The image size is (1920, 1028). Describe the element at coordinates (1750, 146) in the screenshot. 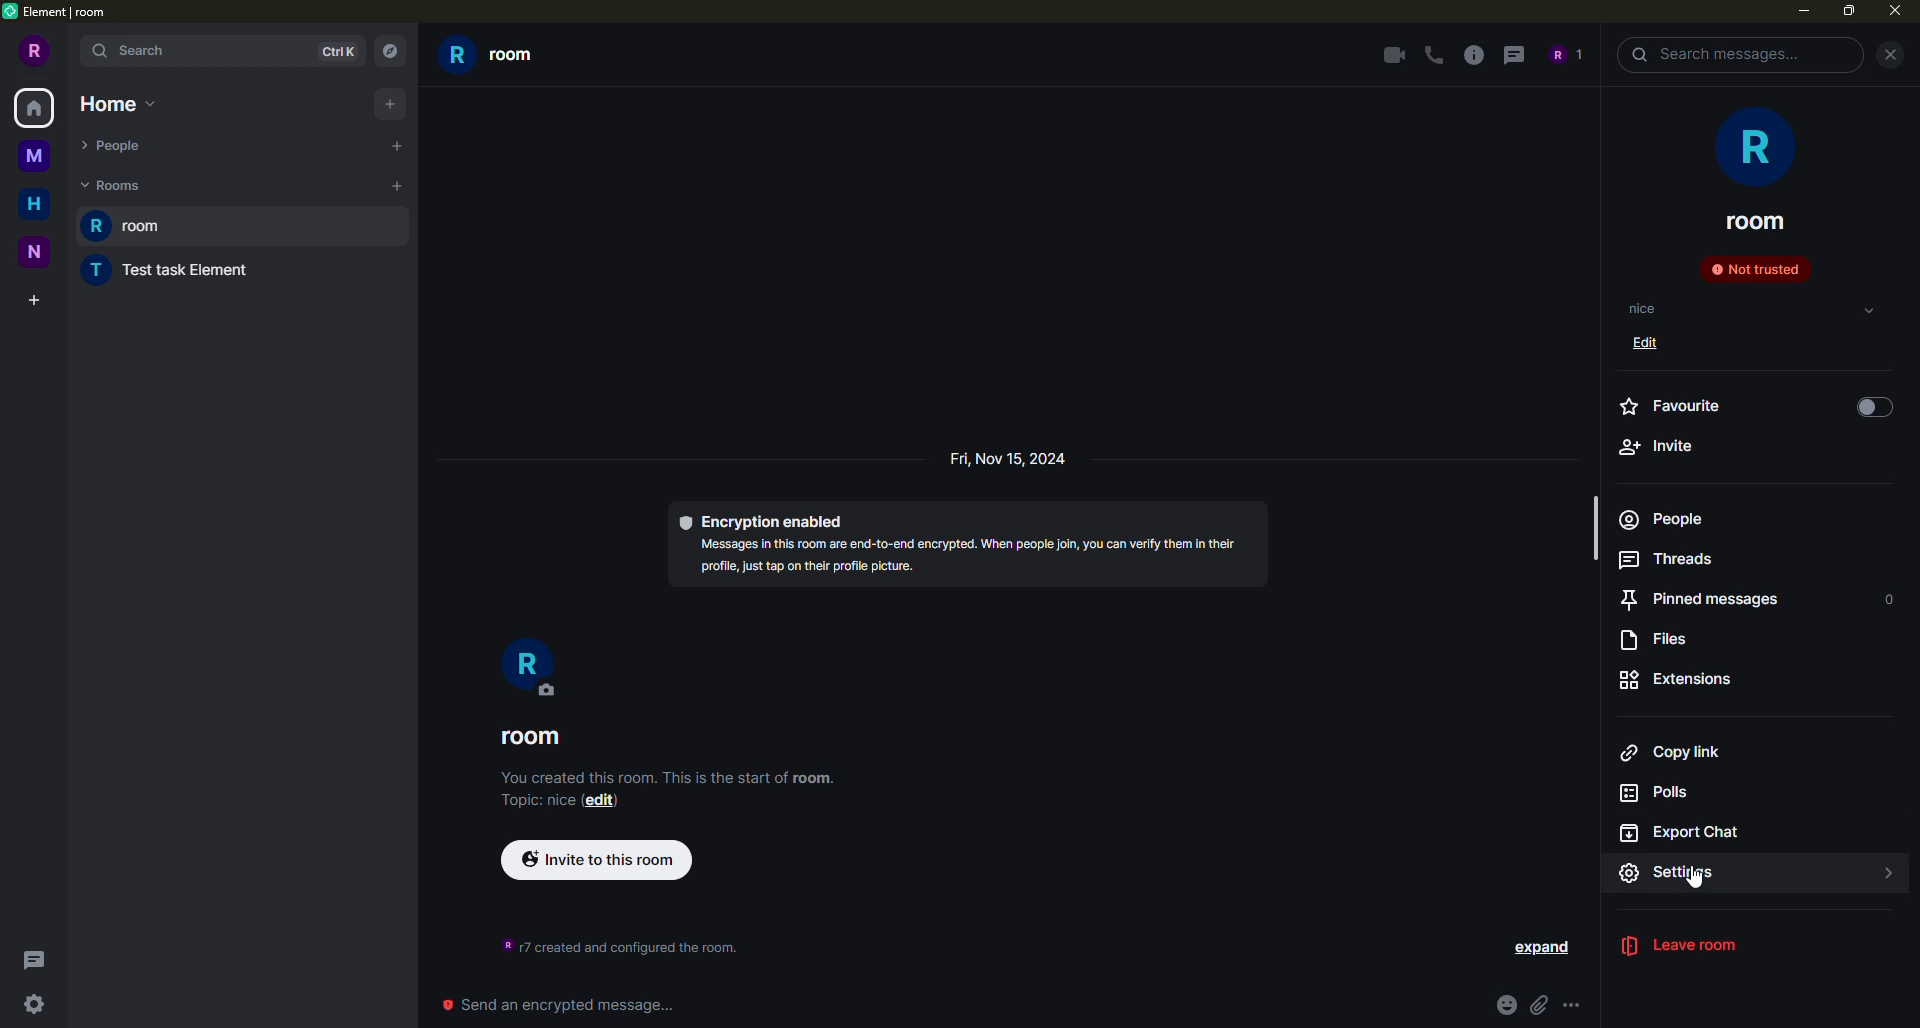

I see `profile pic` at that location.